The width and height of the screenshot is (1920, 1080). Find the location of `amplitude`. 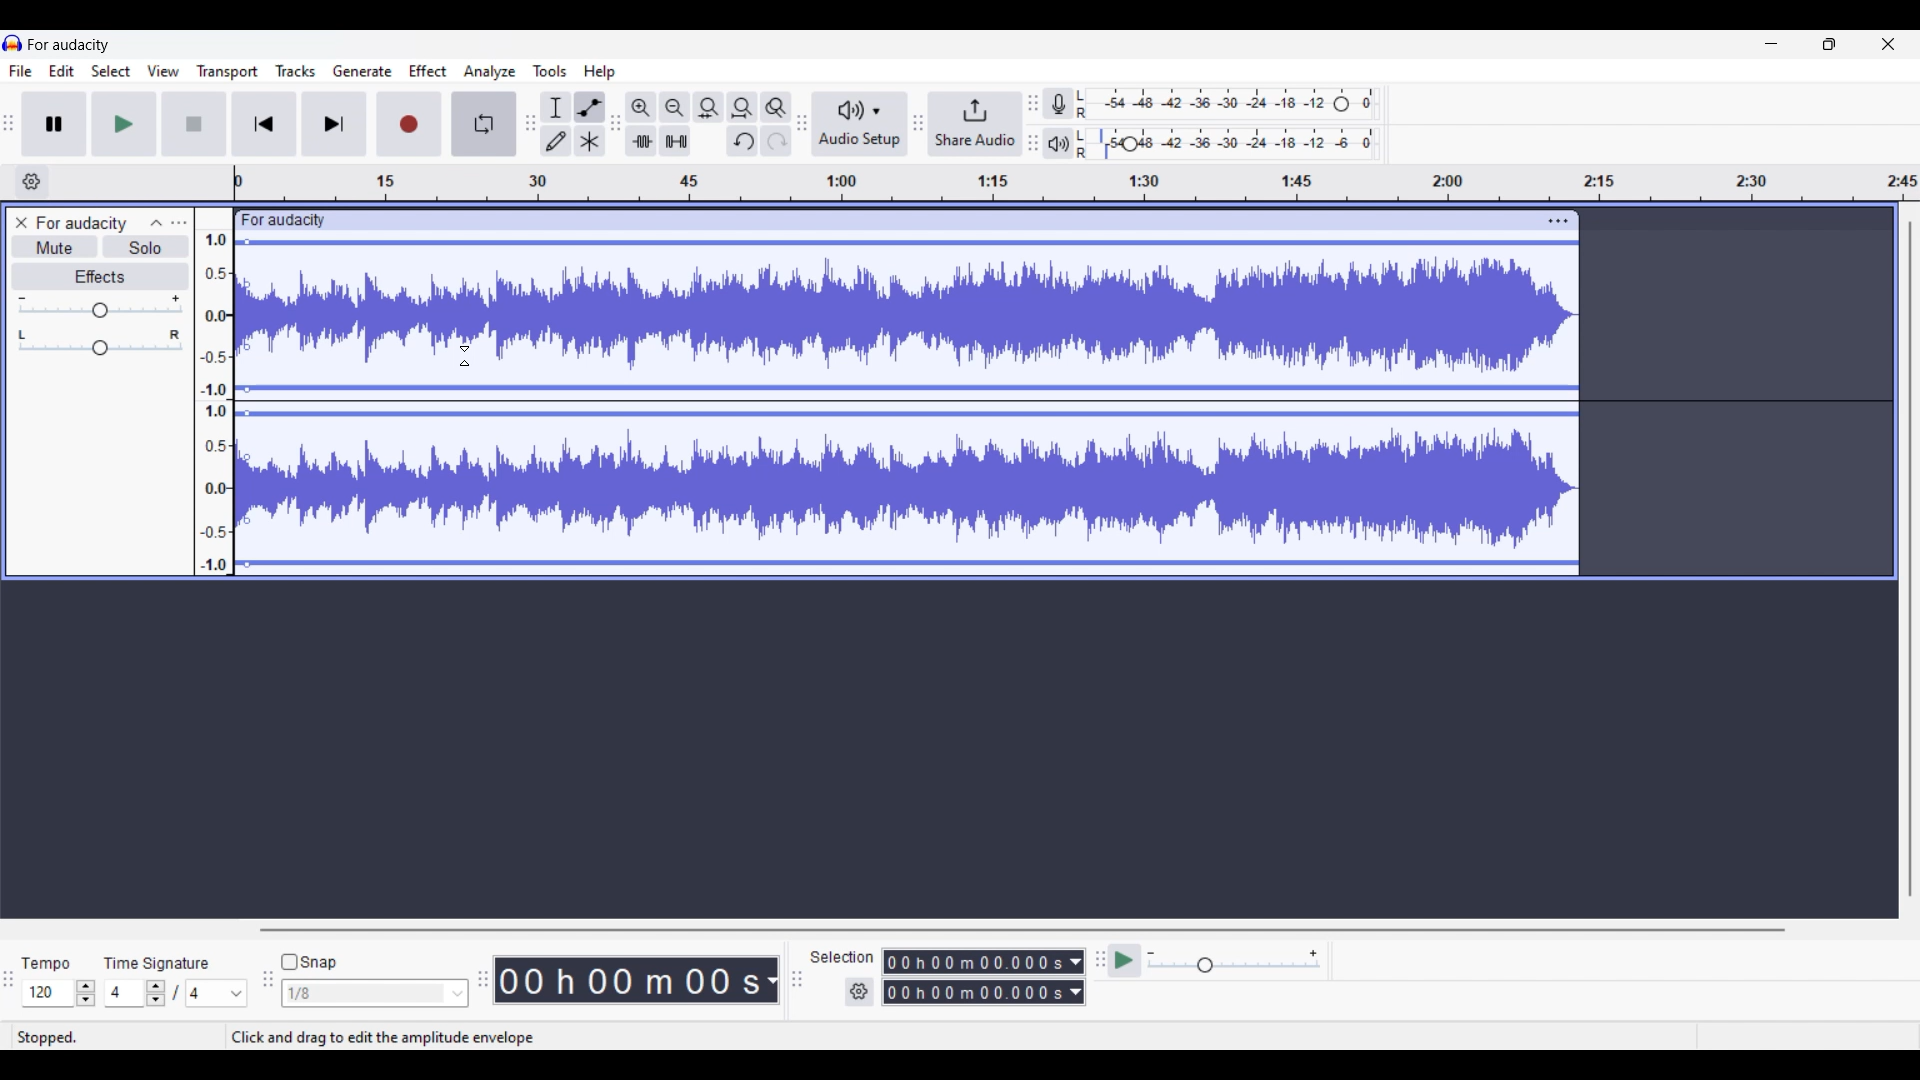

amplitude is located at coordinates (215, 402).